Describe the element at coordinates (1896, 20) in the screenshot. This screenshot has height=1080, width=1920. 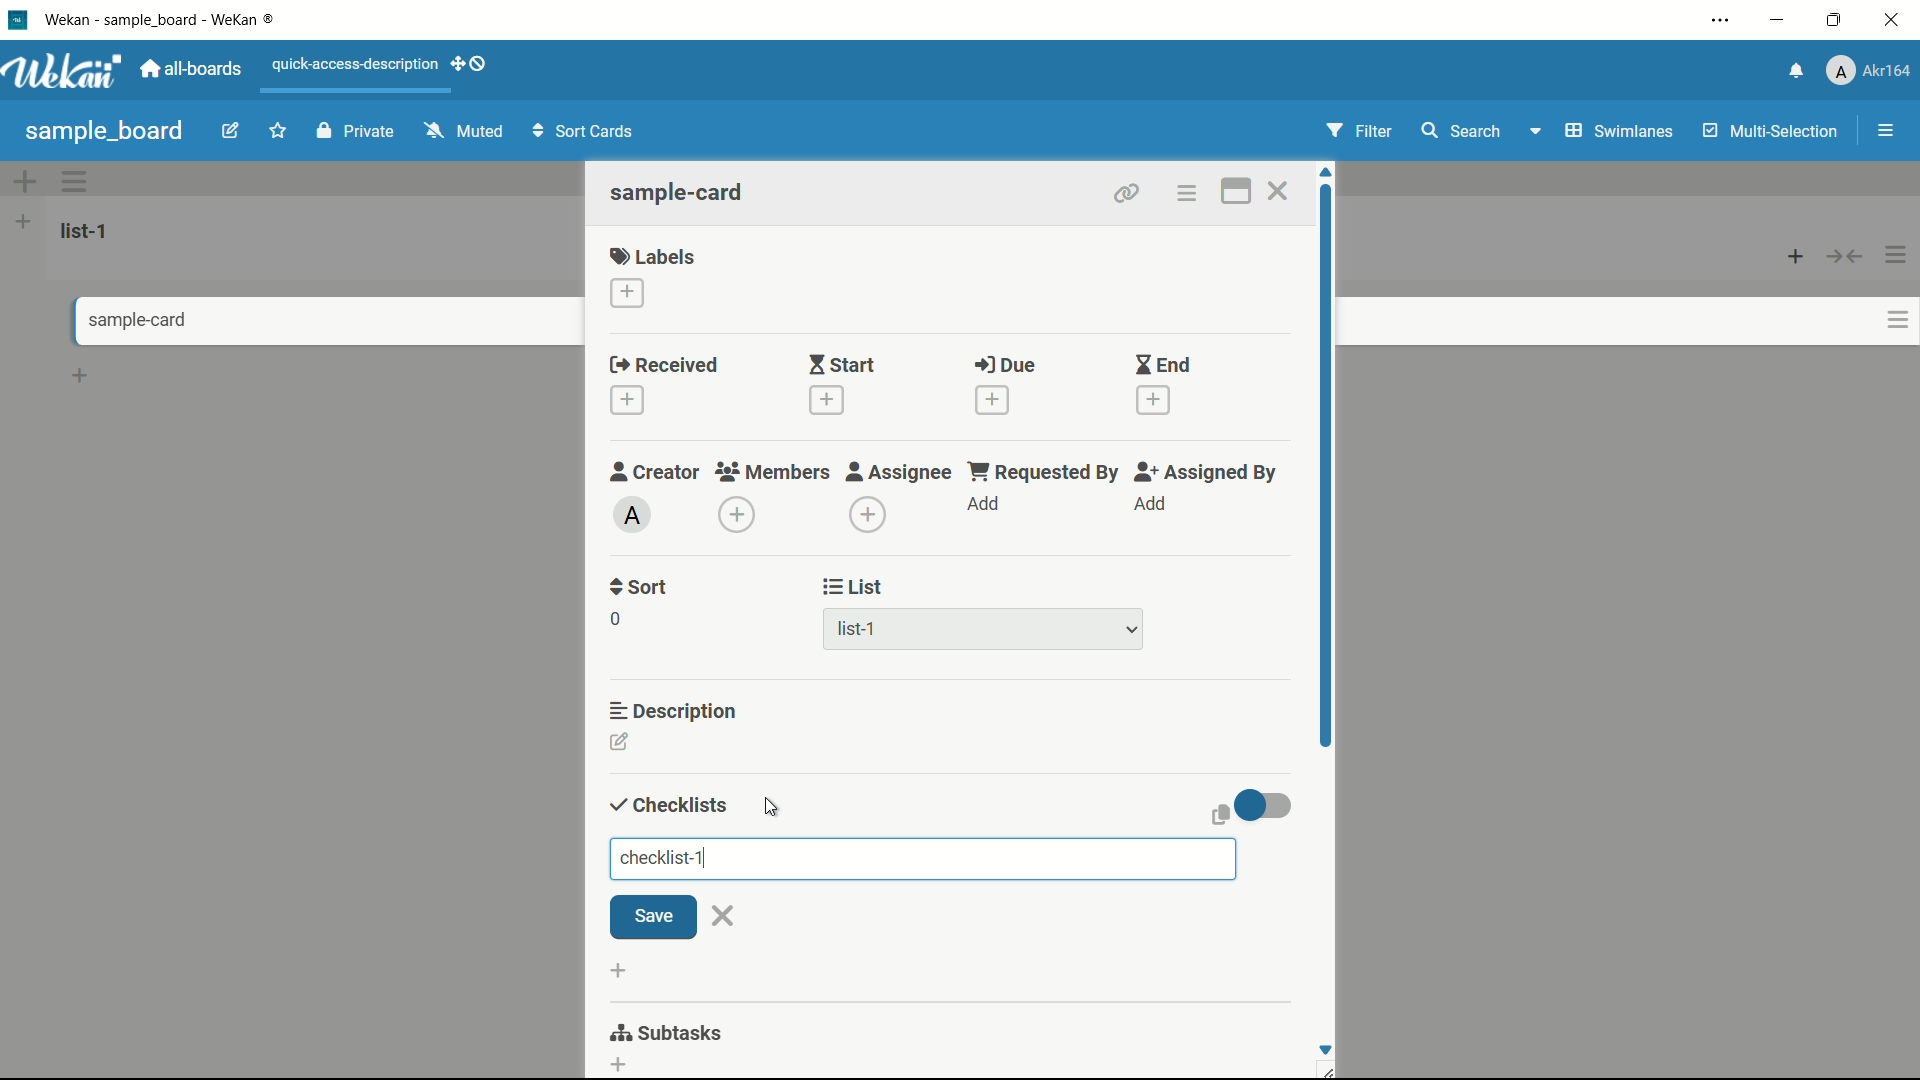
I see `close app` at that location.